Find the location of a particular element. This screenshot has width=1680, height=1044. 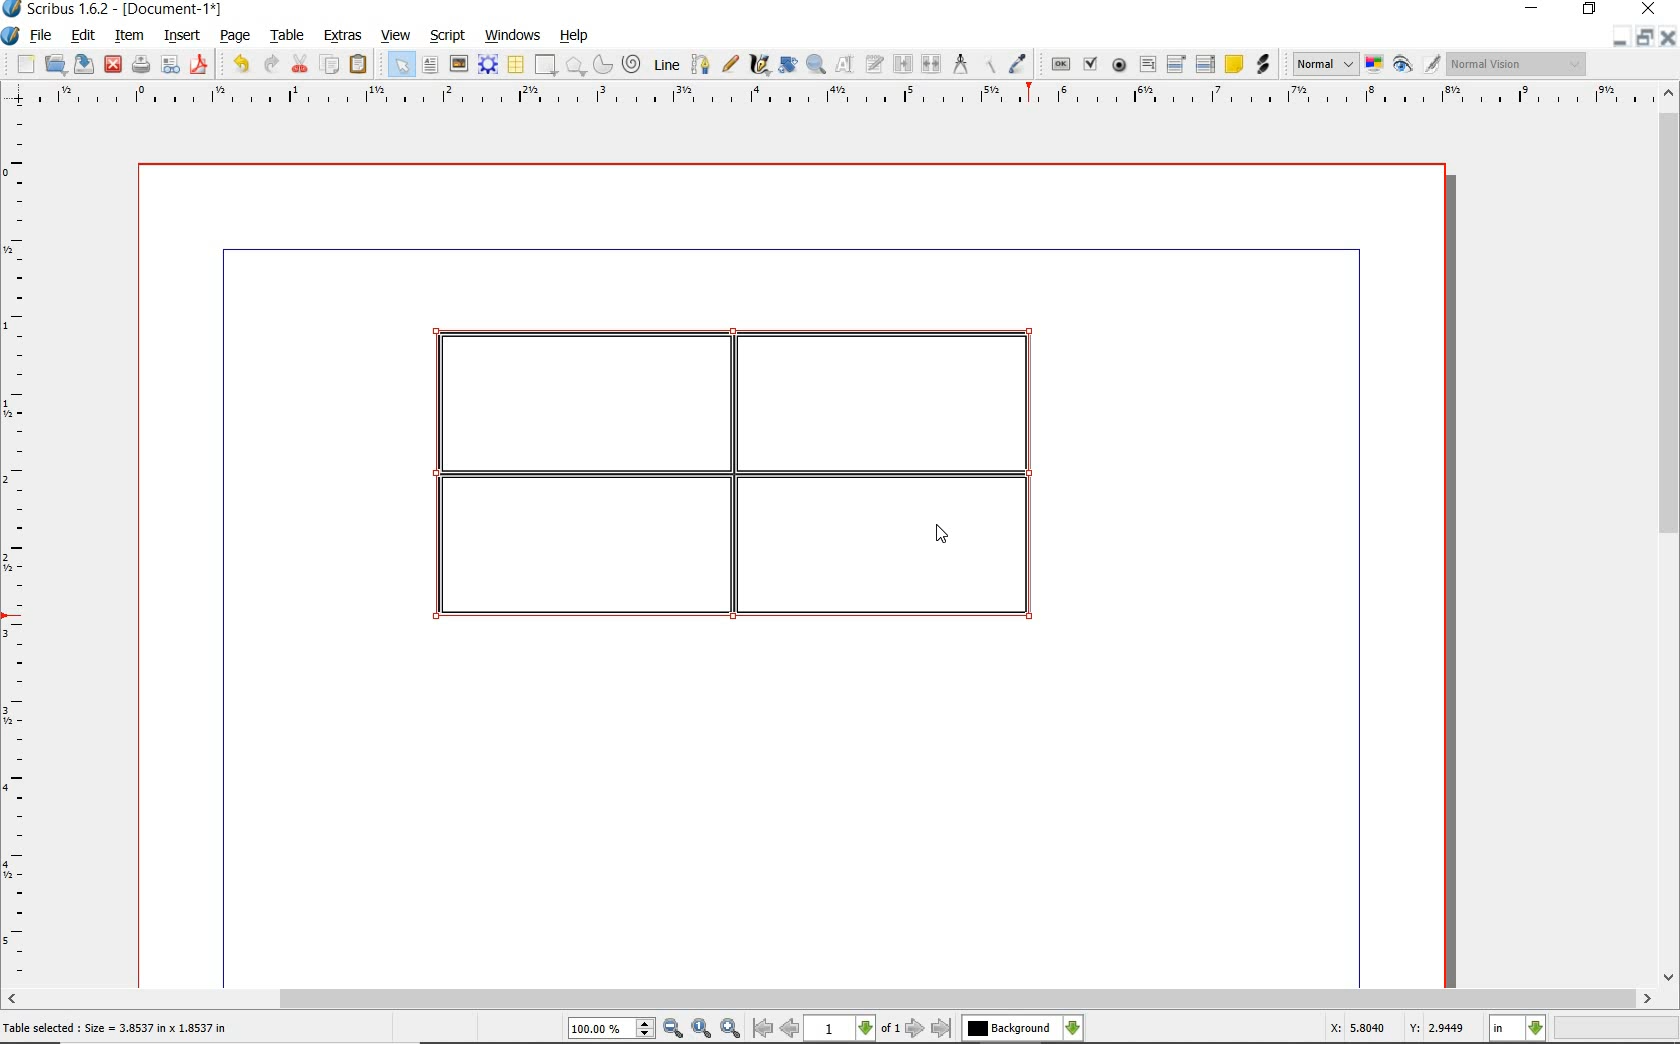

insert is located at coordinates (180, 37).